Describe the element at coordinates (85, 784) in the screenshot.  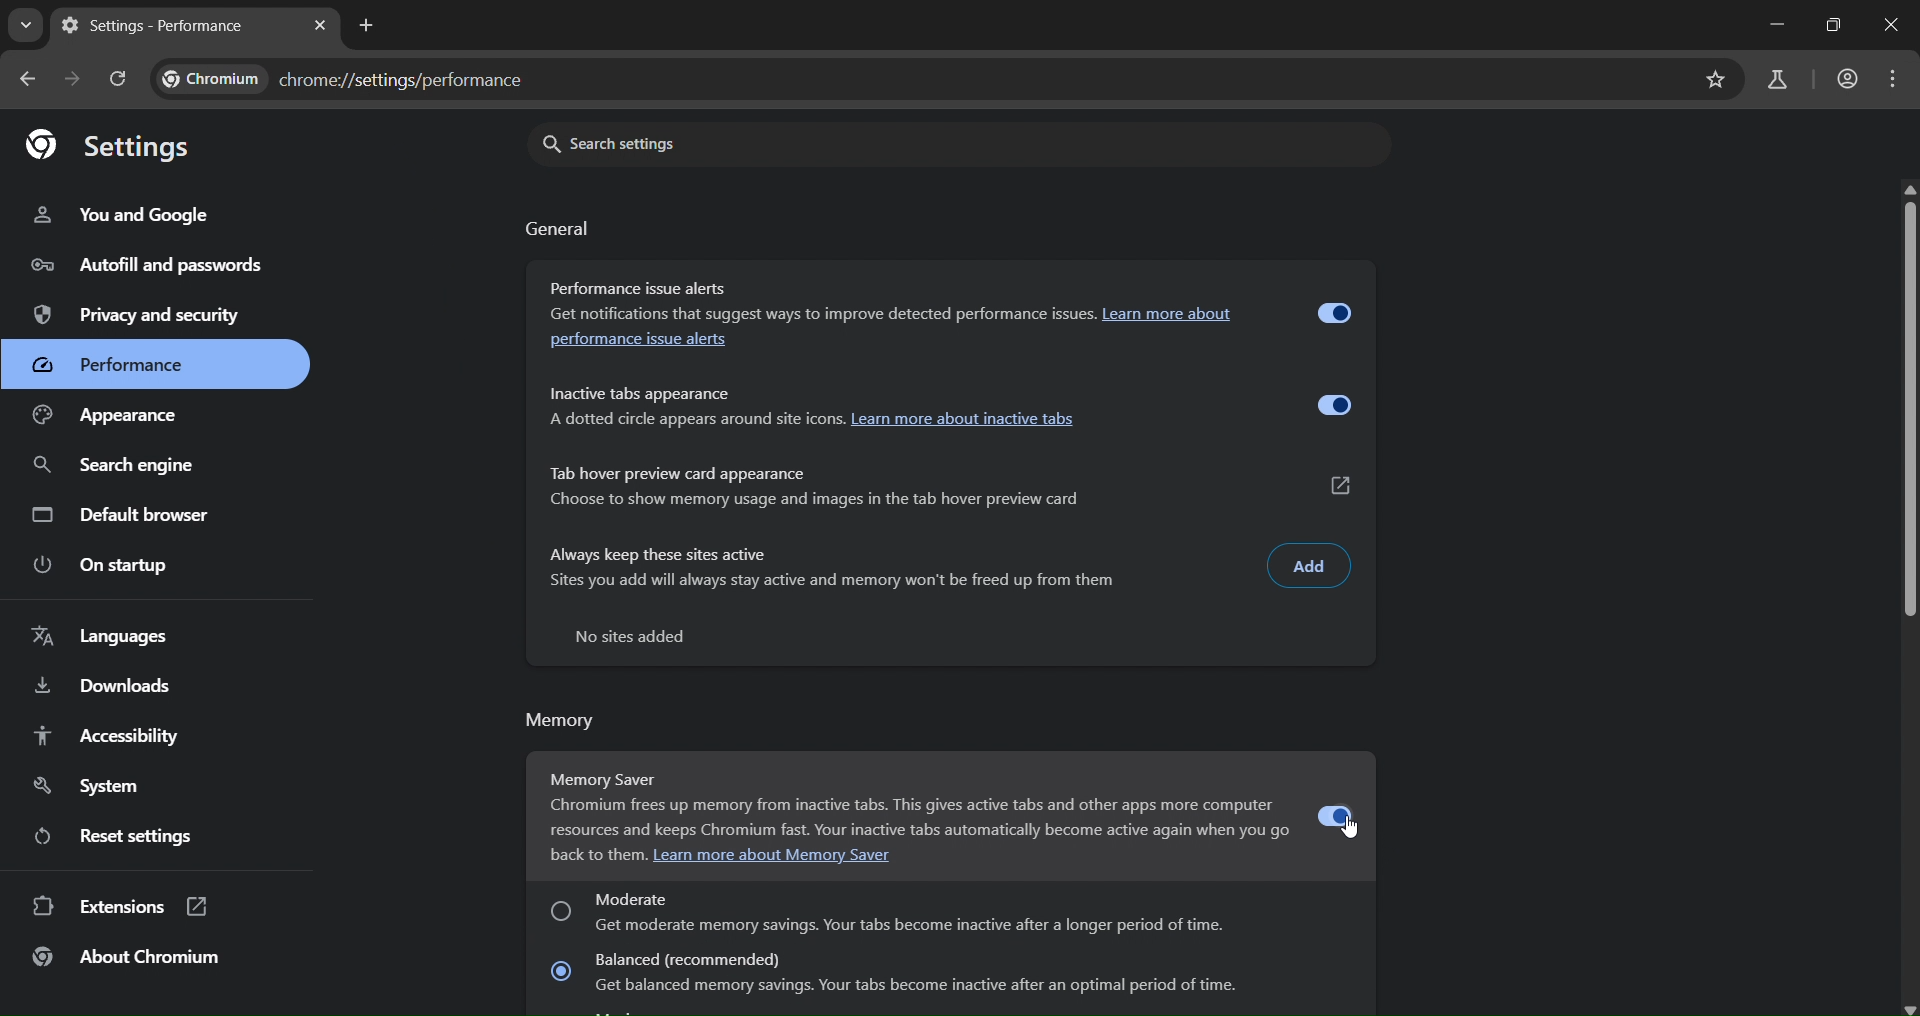
I see `System` at that location.